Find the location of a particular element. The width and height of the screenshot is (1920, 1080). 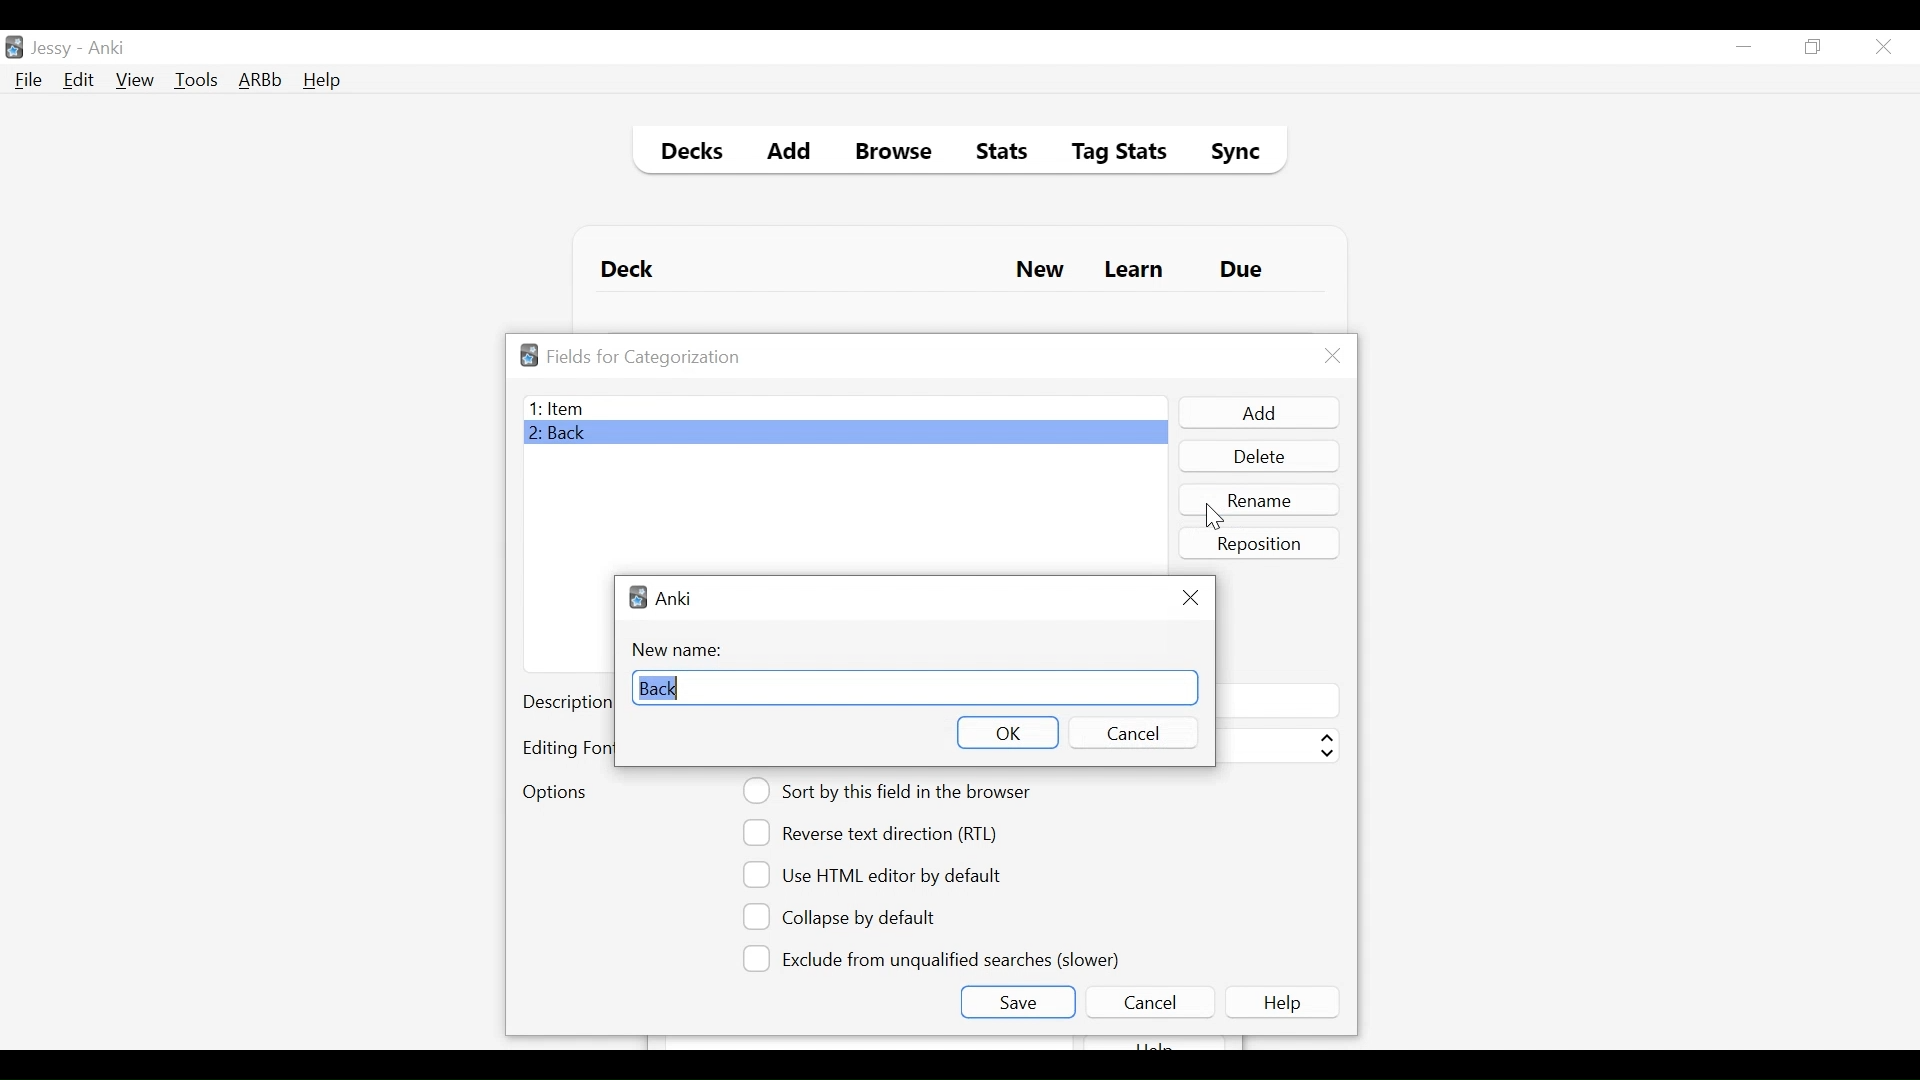

(un)select RTL is located at coordinates (879, 833).